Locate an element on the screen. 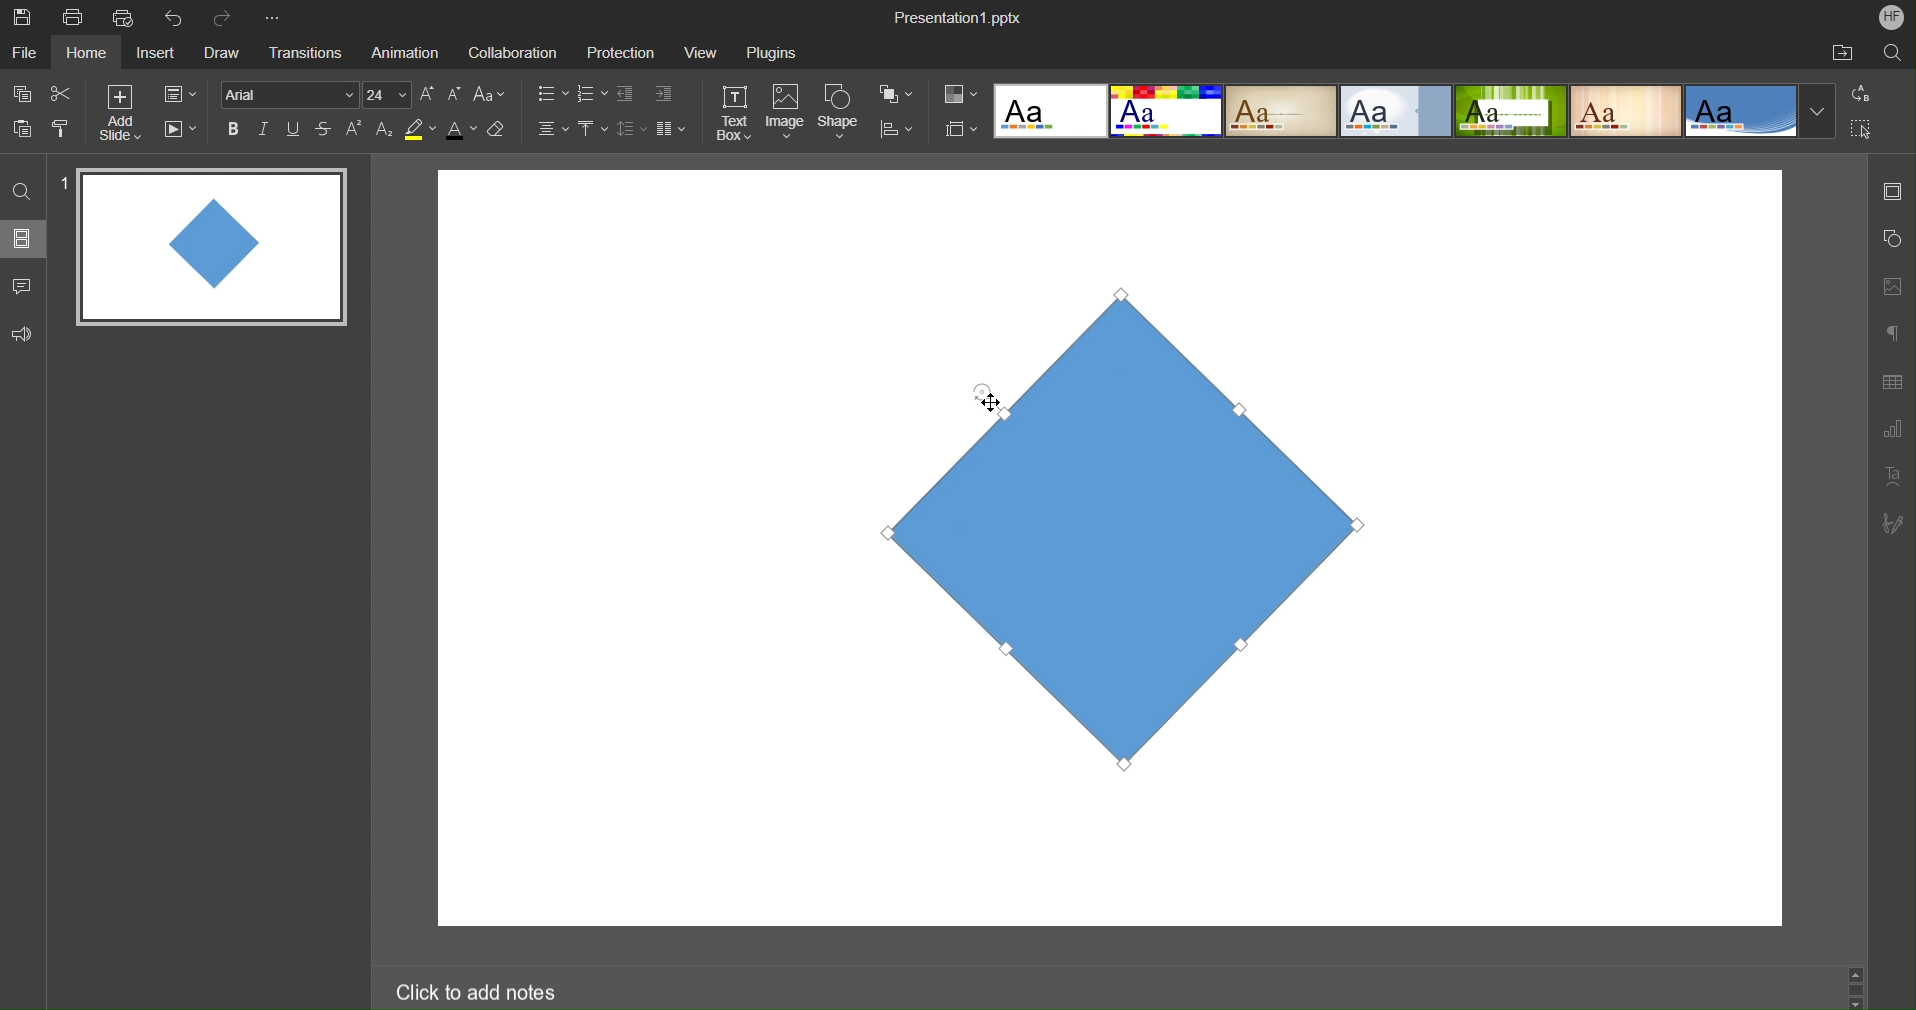 The image size is (1916, 1010). Text Box is located at coordinates (737, 113).